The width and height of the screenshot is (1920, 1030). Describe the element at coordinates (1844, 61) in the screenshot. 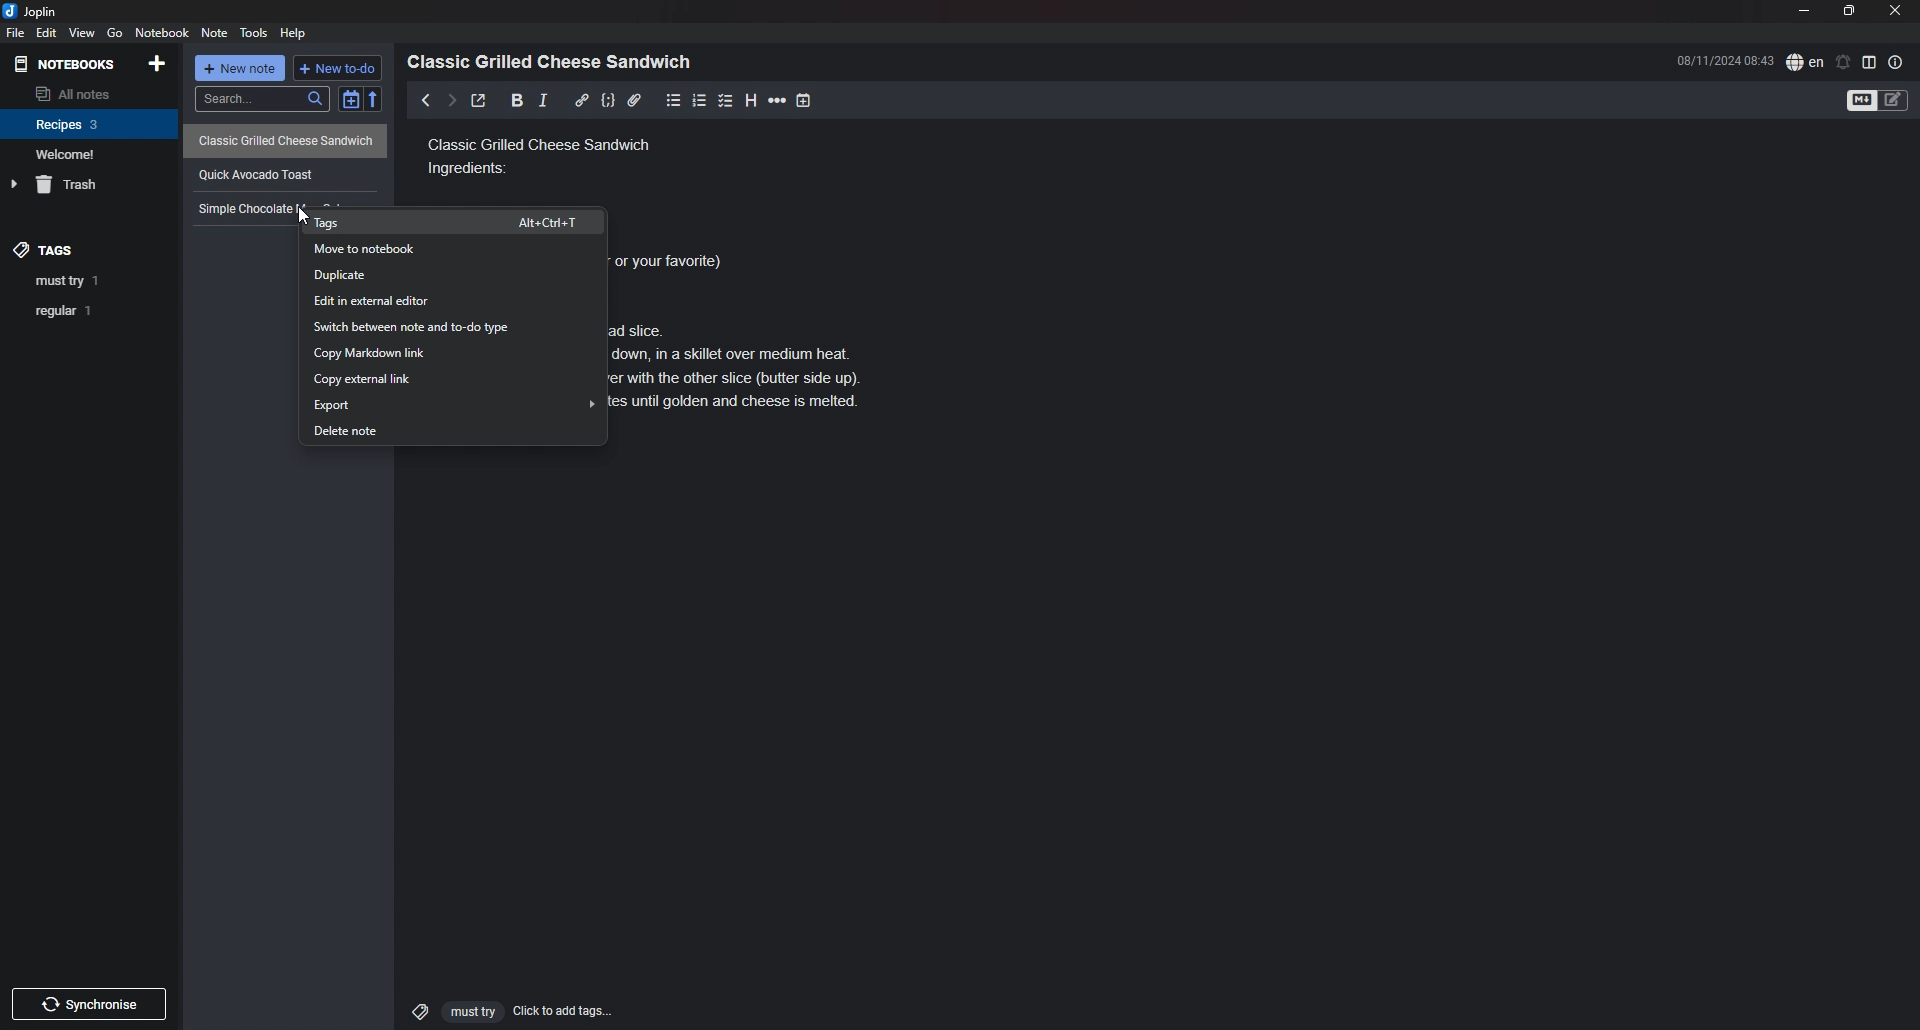

I see `set alarm` at that location.